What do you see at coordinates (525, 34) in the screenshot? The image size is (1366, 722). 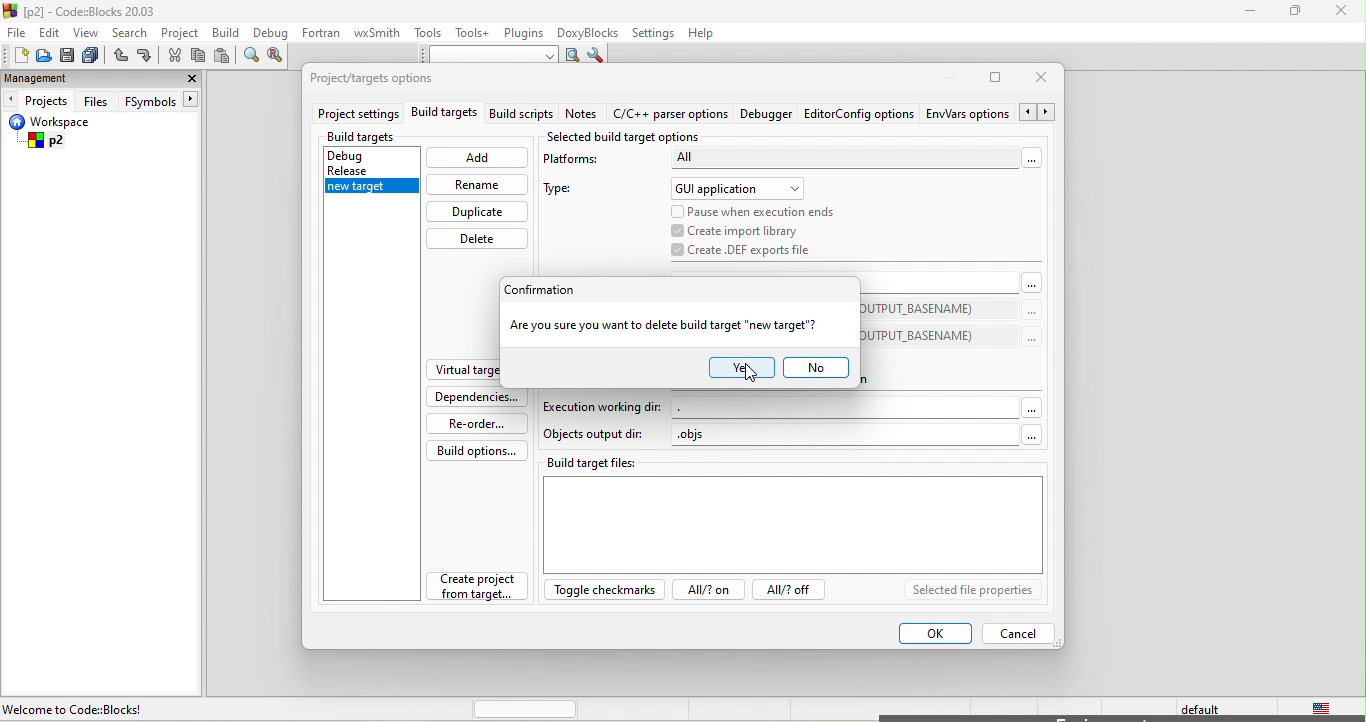 I see `plugins` at bounding box center [525, 34].